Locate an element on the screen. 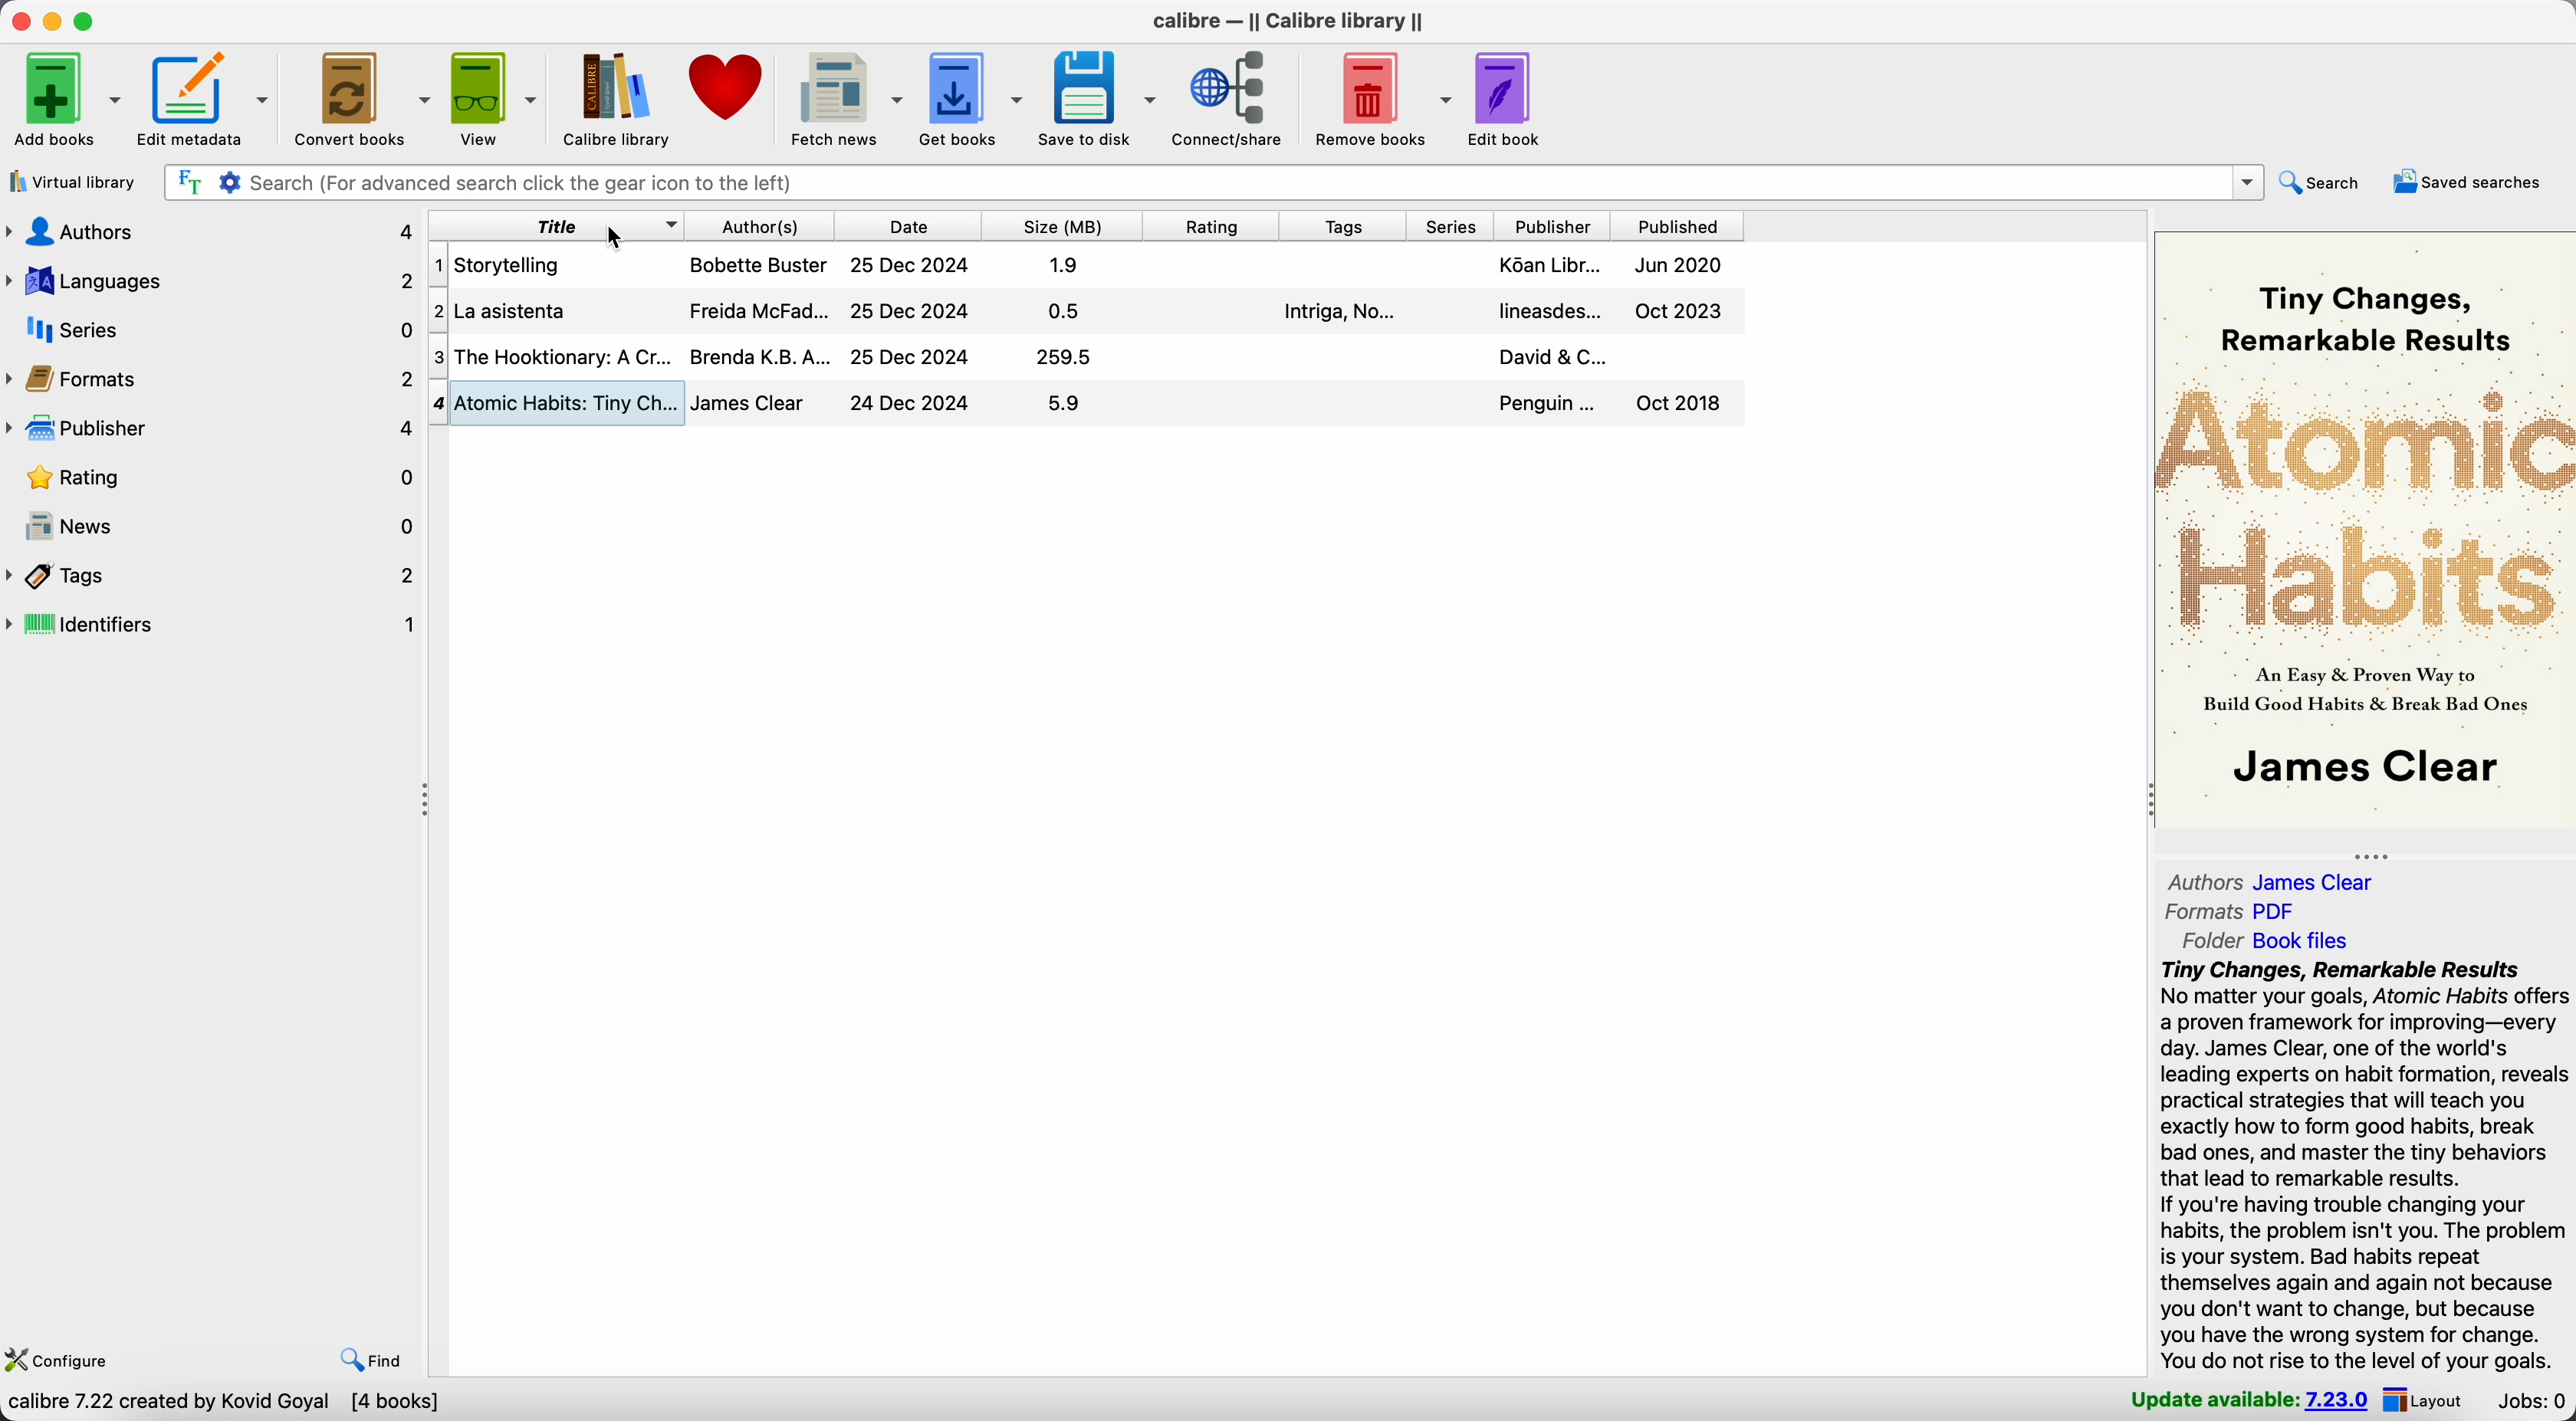 Image resolution: width=2576 pixels, height=1421 pixels. Koan libr is located at coordinates (1551, 264).